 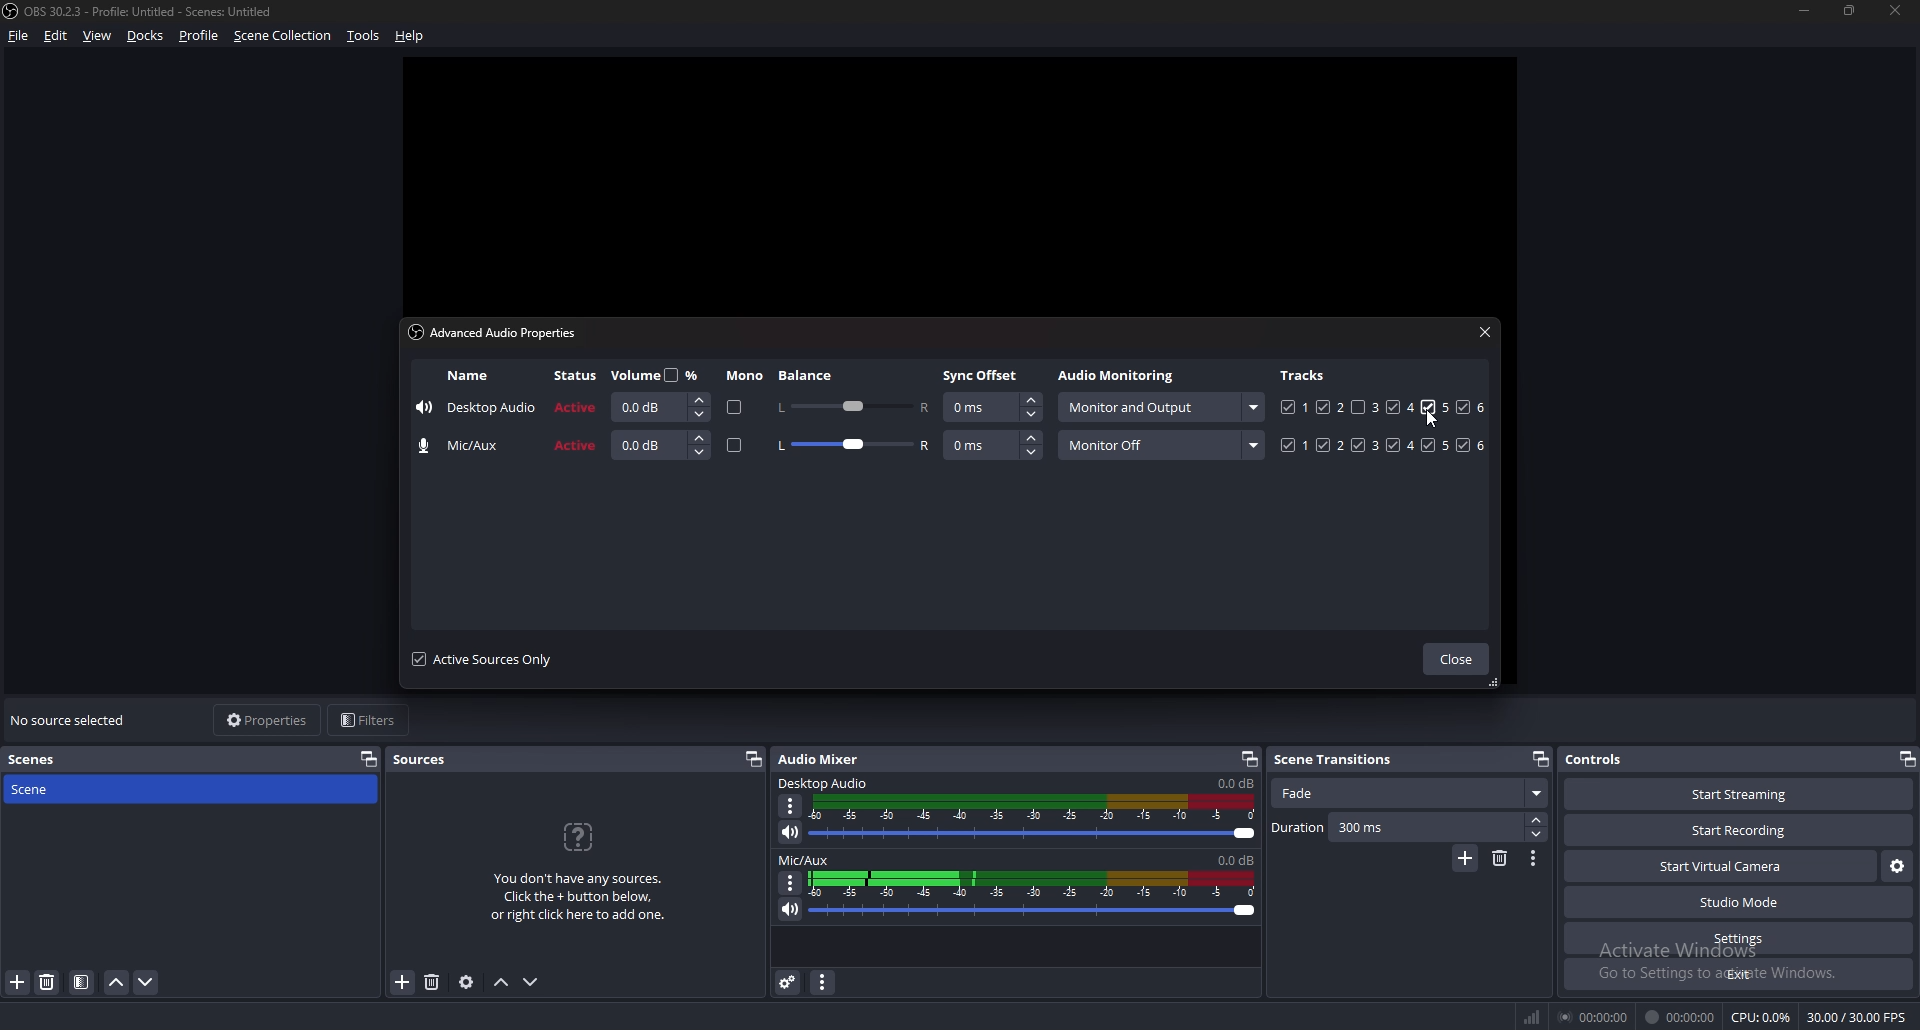 What do you see at coordinates (1120, 377) in the screenshot?
I see `audio monitoring` at bounding box center [1120, 377].